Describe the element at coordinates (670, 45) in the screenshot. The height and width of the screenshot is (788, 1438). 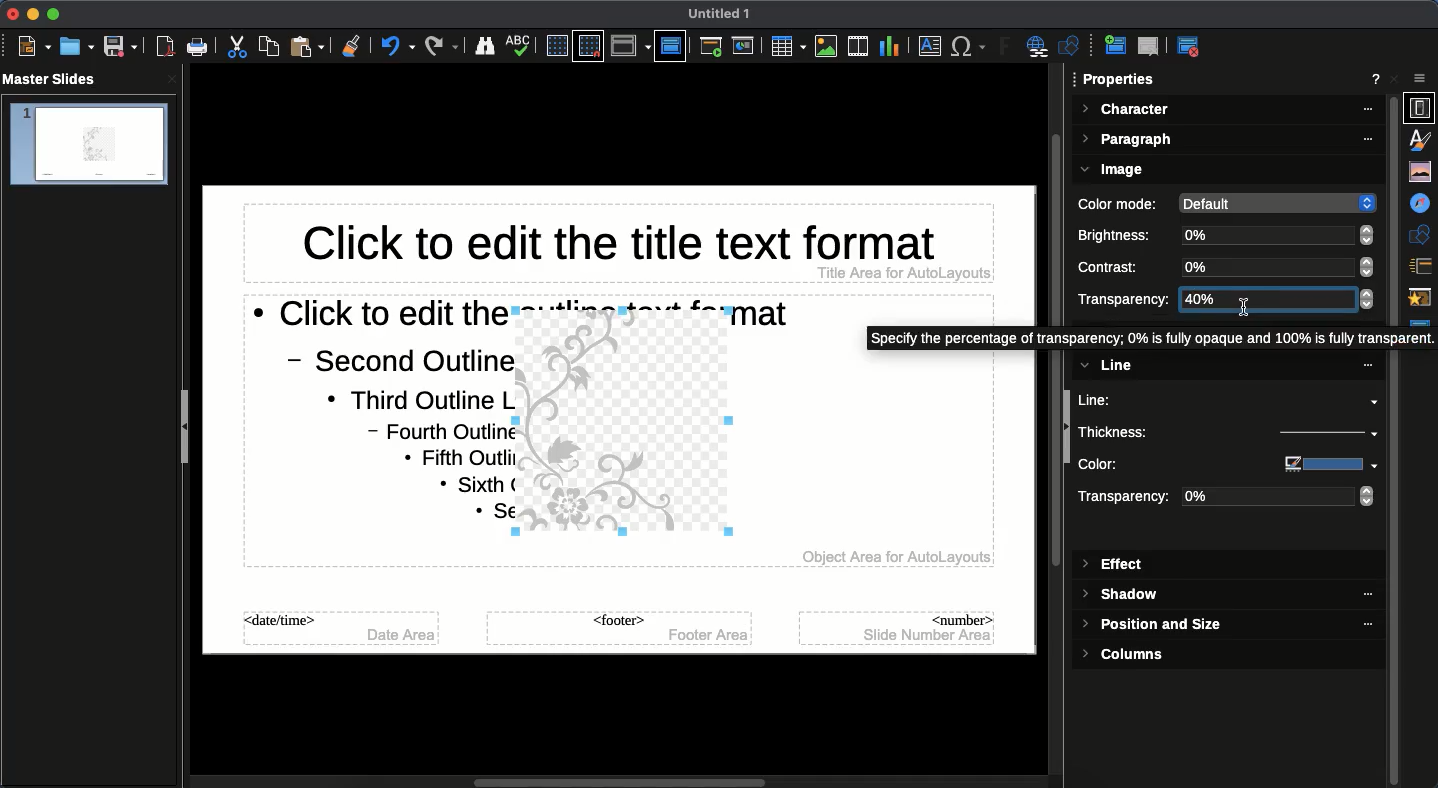
I see `Master slide` at that location.